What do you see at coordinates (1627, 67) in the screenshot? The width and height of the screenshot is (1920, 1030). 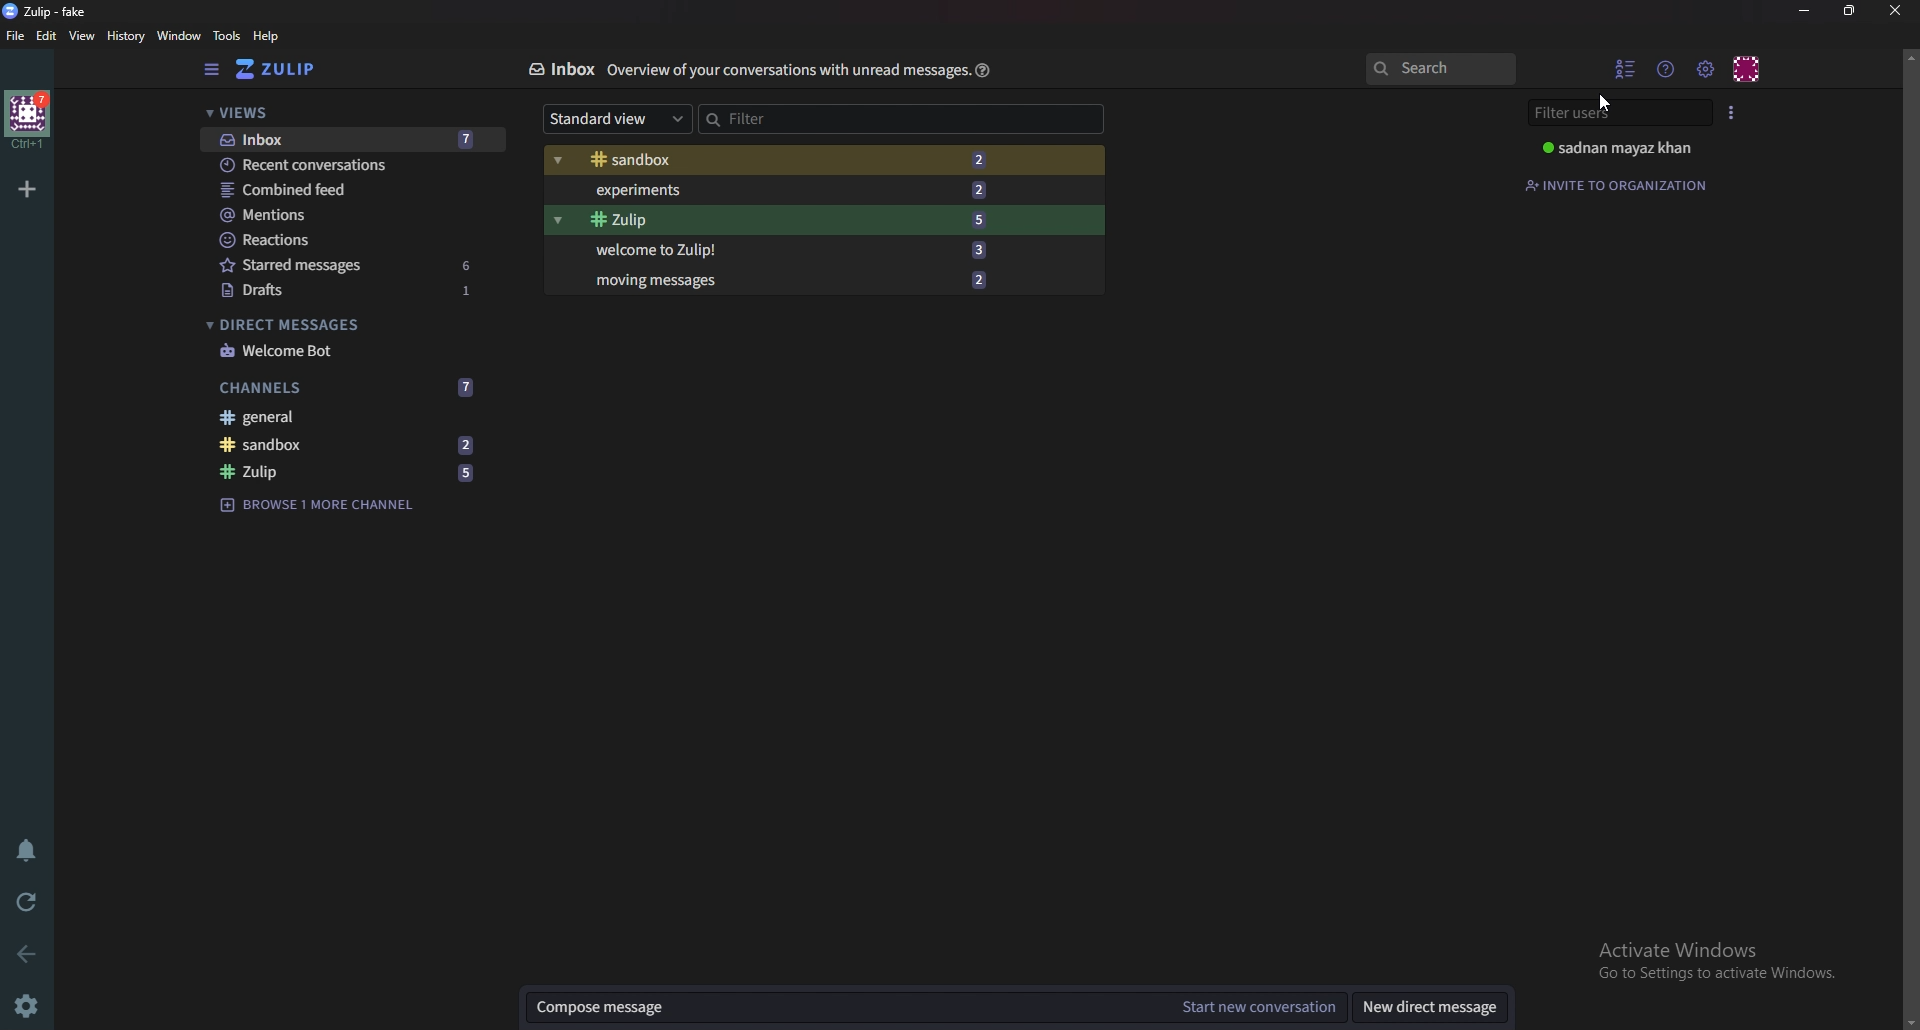 I see `Hide user list` at bounding box center [1627, 67].